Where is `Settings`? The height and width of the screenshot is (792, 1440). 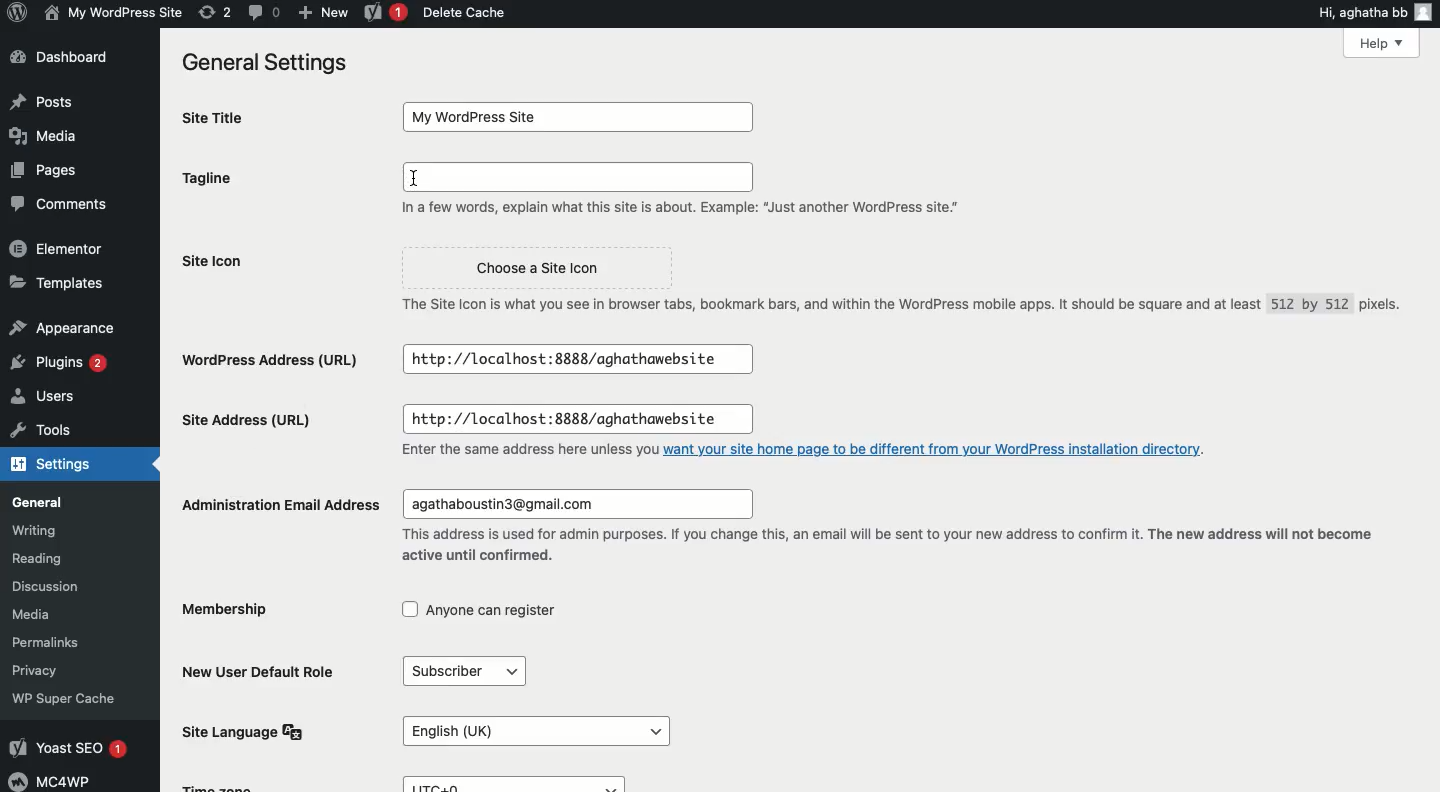
Settings is located at coordinates (69, 467).